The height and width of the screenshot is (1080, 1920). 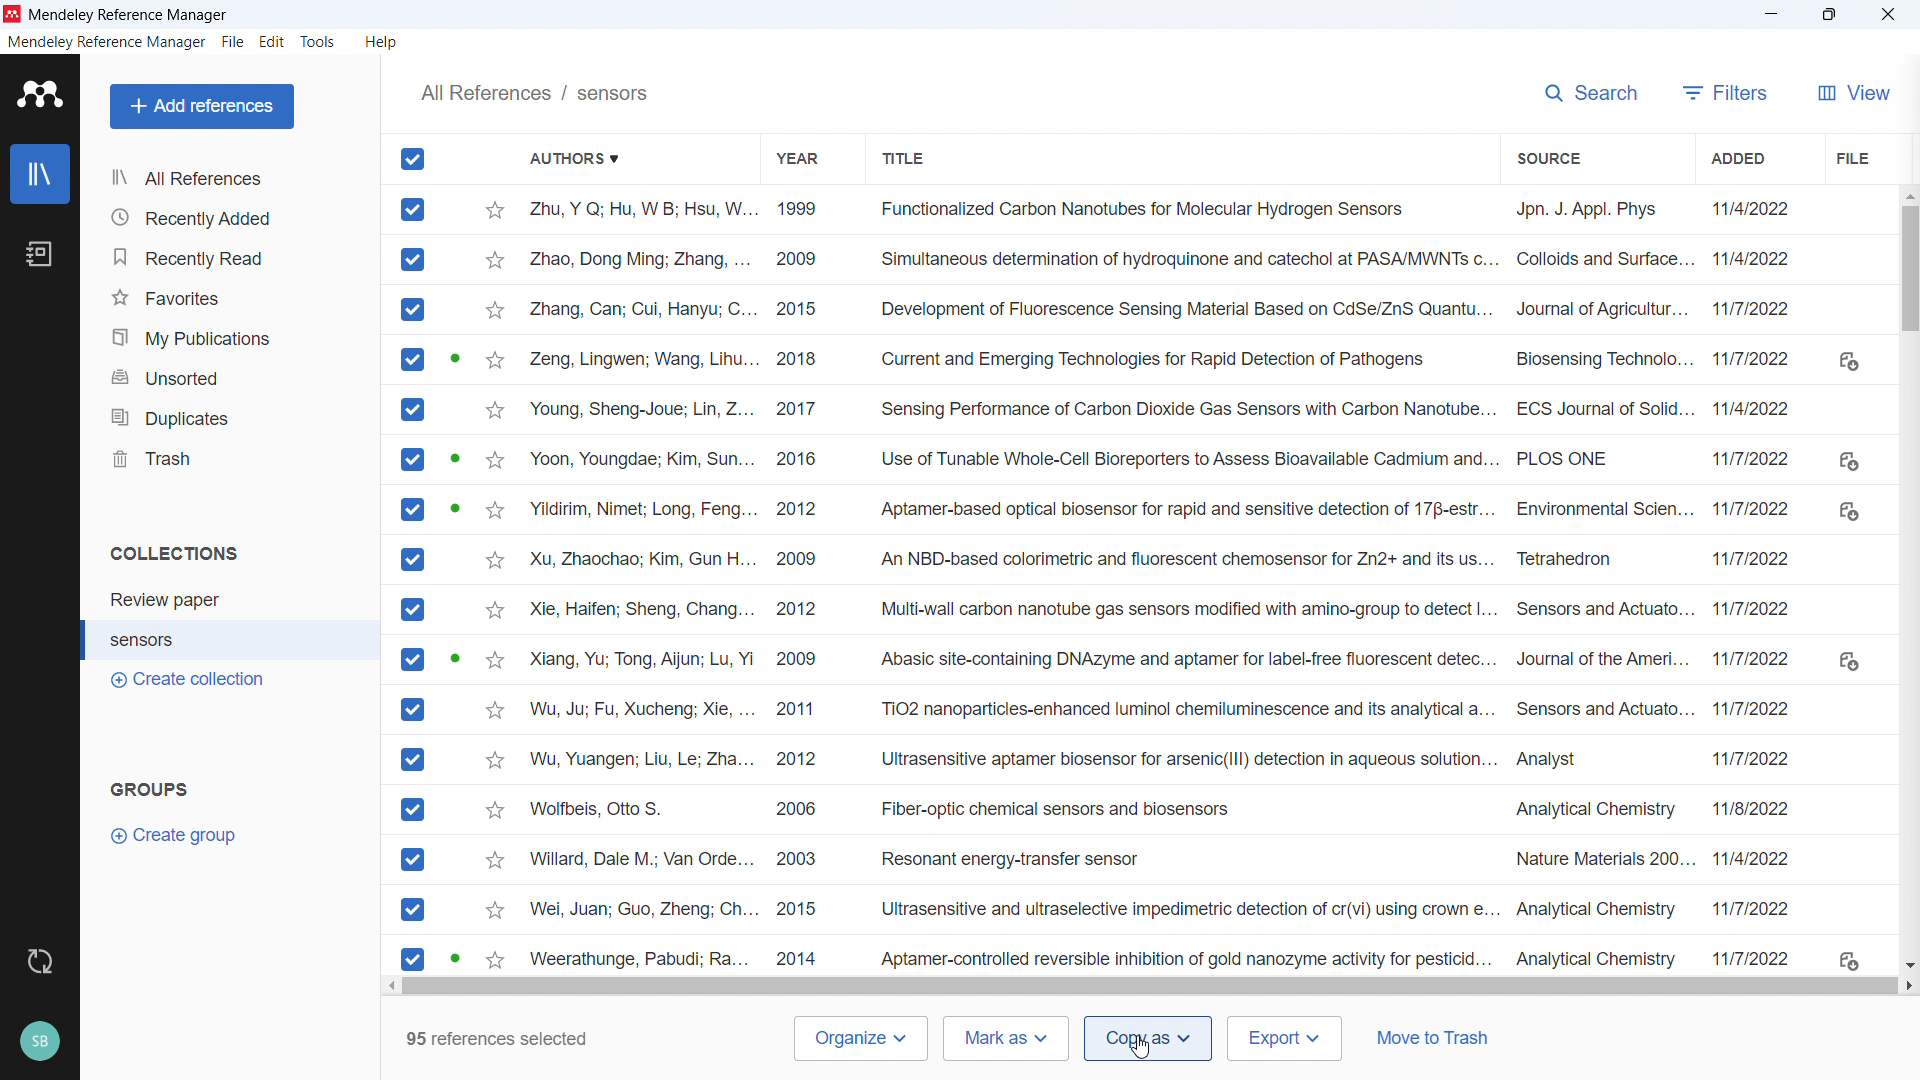 What do you see at coordinates (233, 43) in the screenshot?
I see `file` at bounding box center [233, 43].